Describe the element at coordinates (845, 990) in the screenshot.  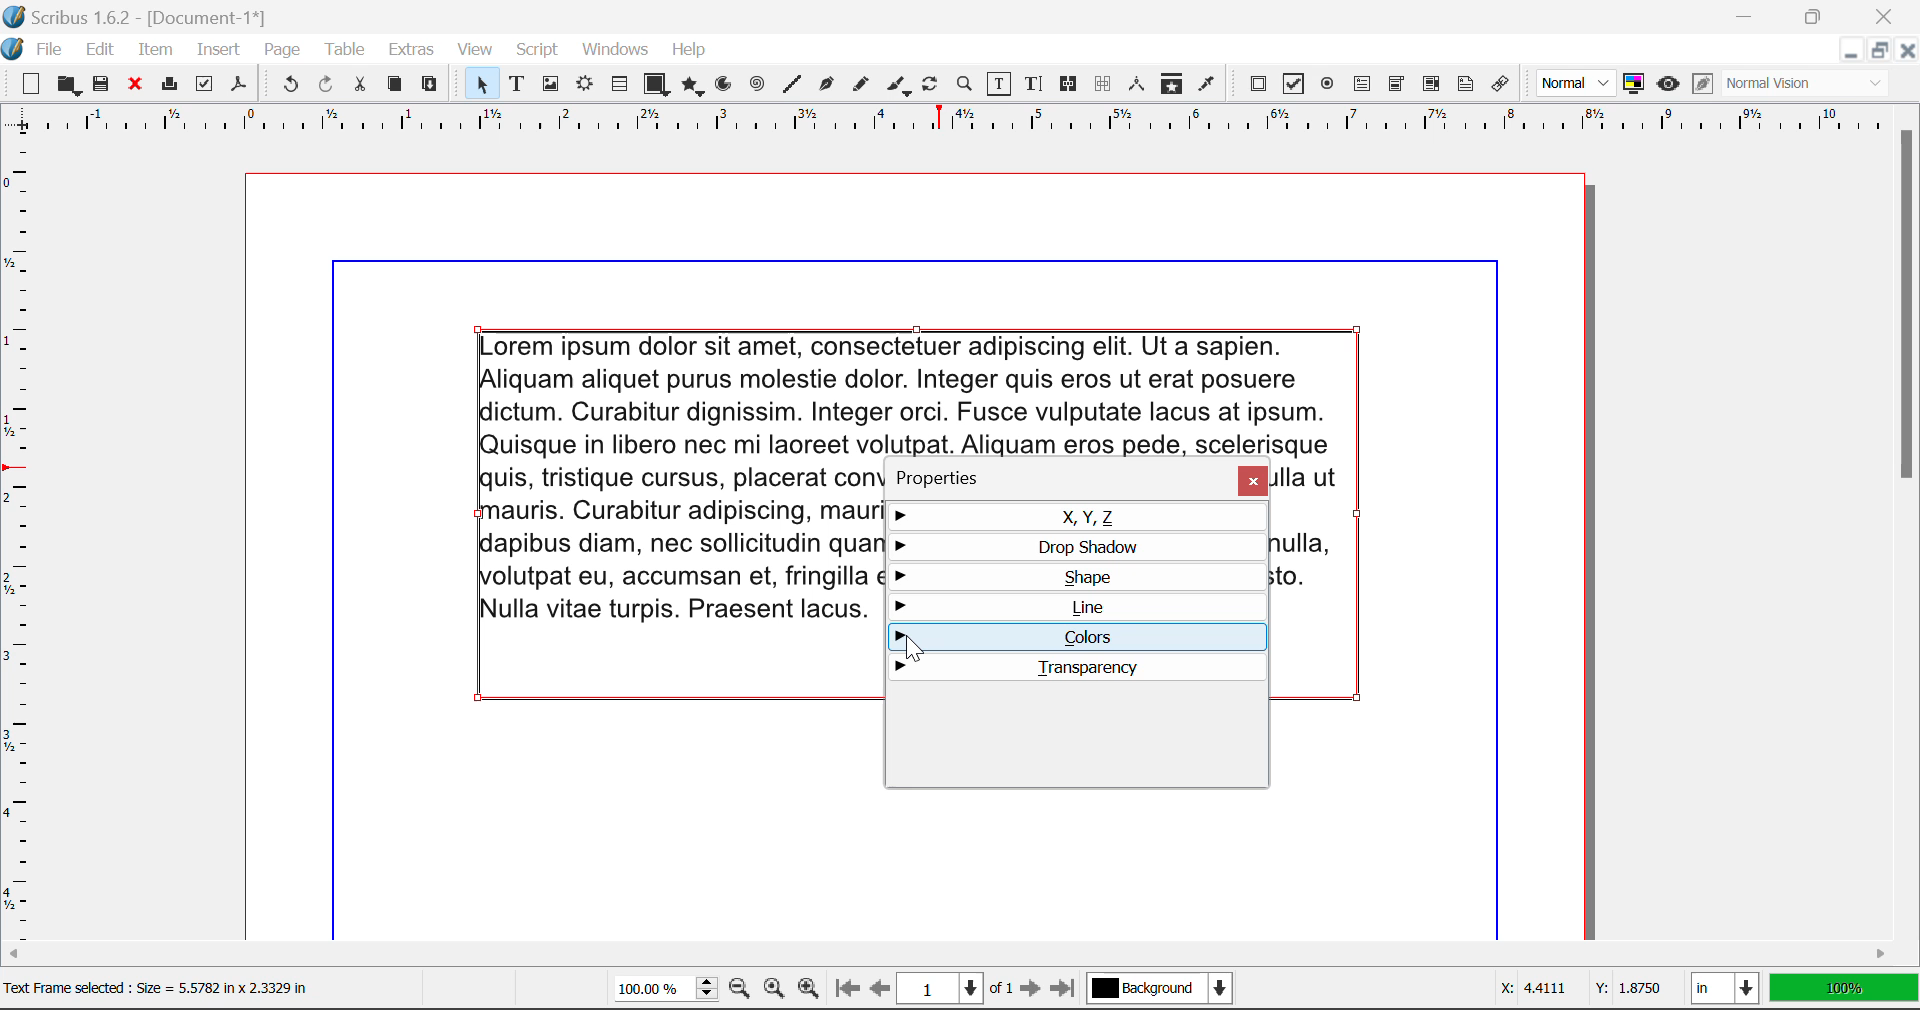
I see `First Page` at that location.